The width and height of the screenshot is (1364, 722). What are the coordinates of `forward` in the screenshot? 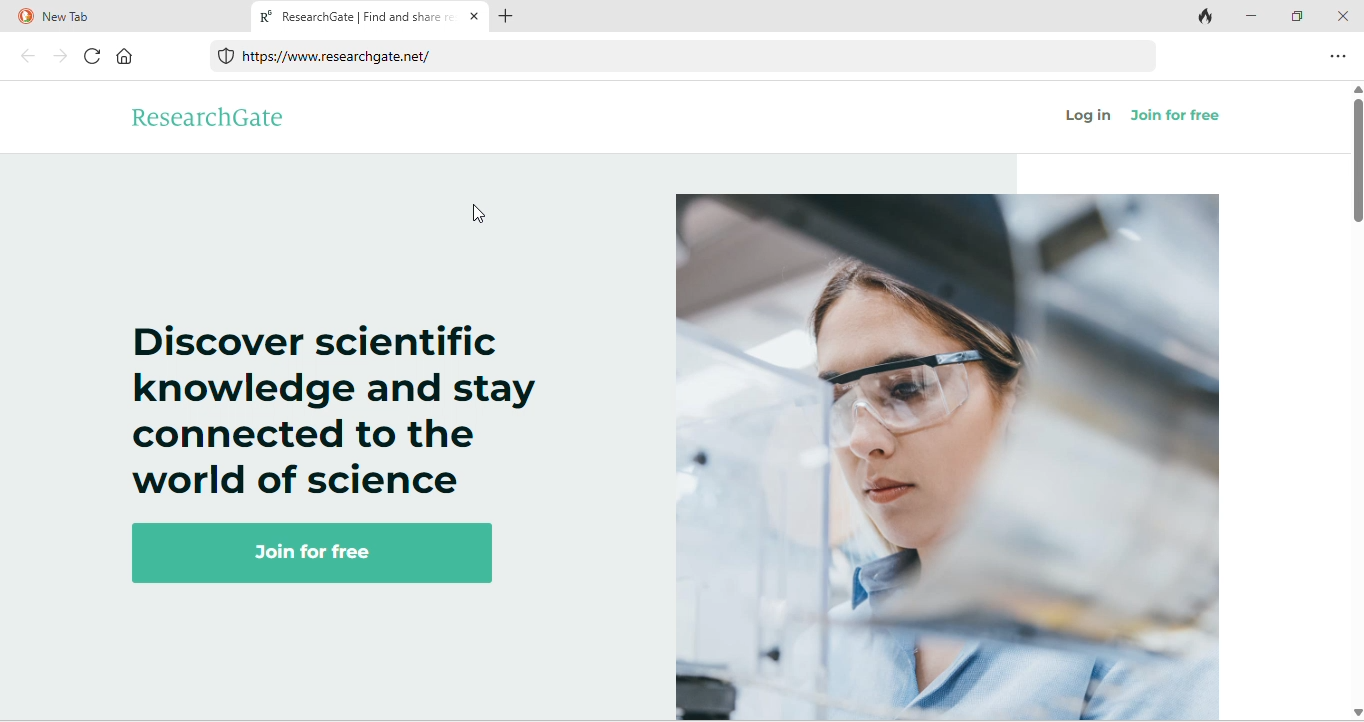 It's located at (58, 56).